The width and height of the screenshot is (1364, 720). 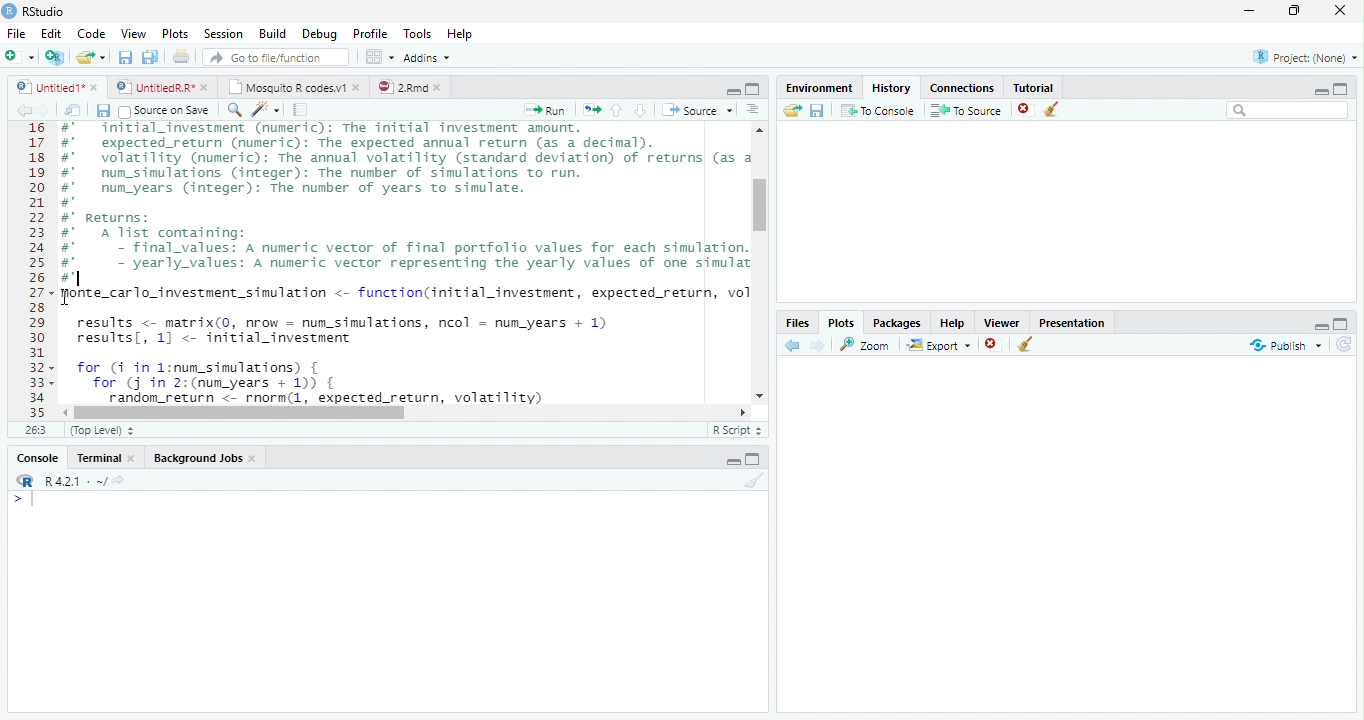 I want to click on Viewer, so click(x=1003, y=320).